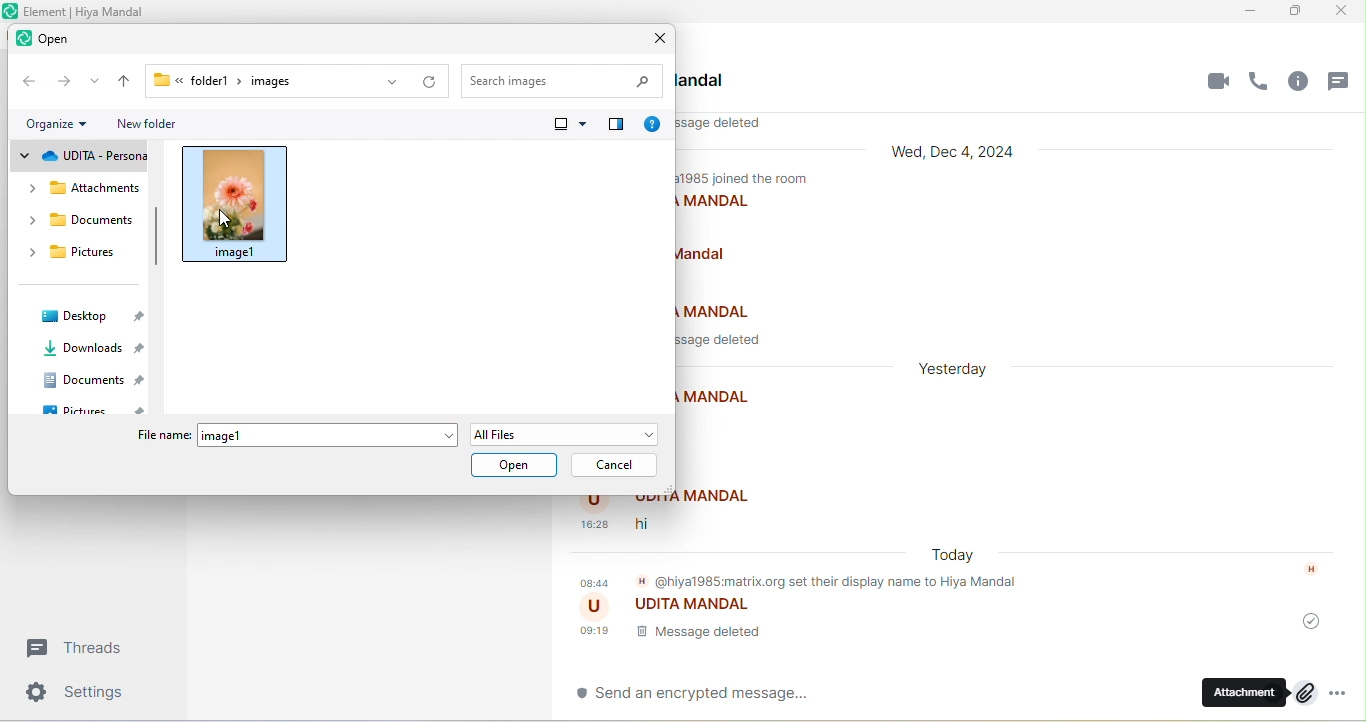  Describe the element at coordinates (1217, 80) in the screenshot. I see `video call` at that location.